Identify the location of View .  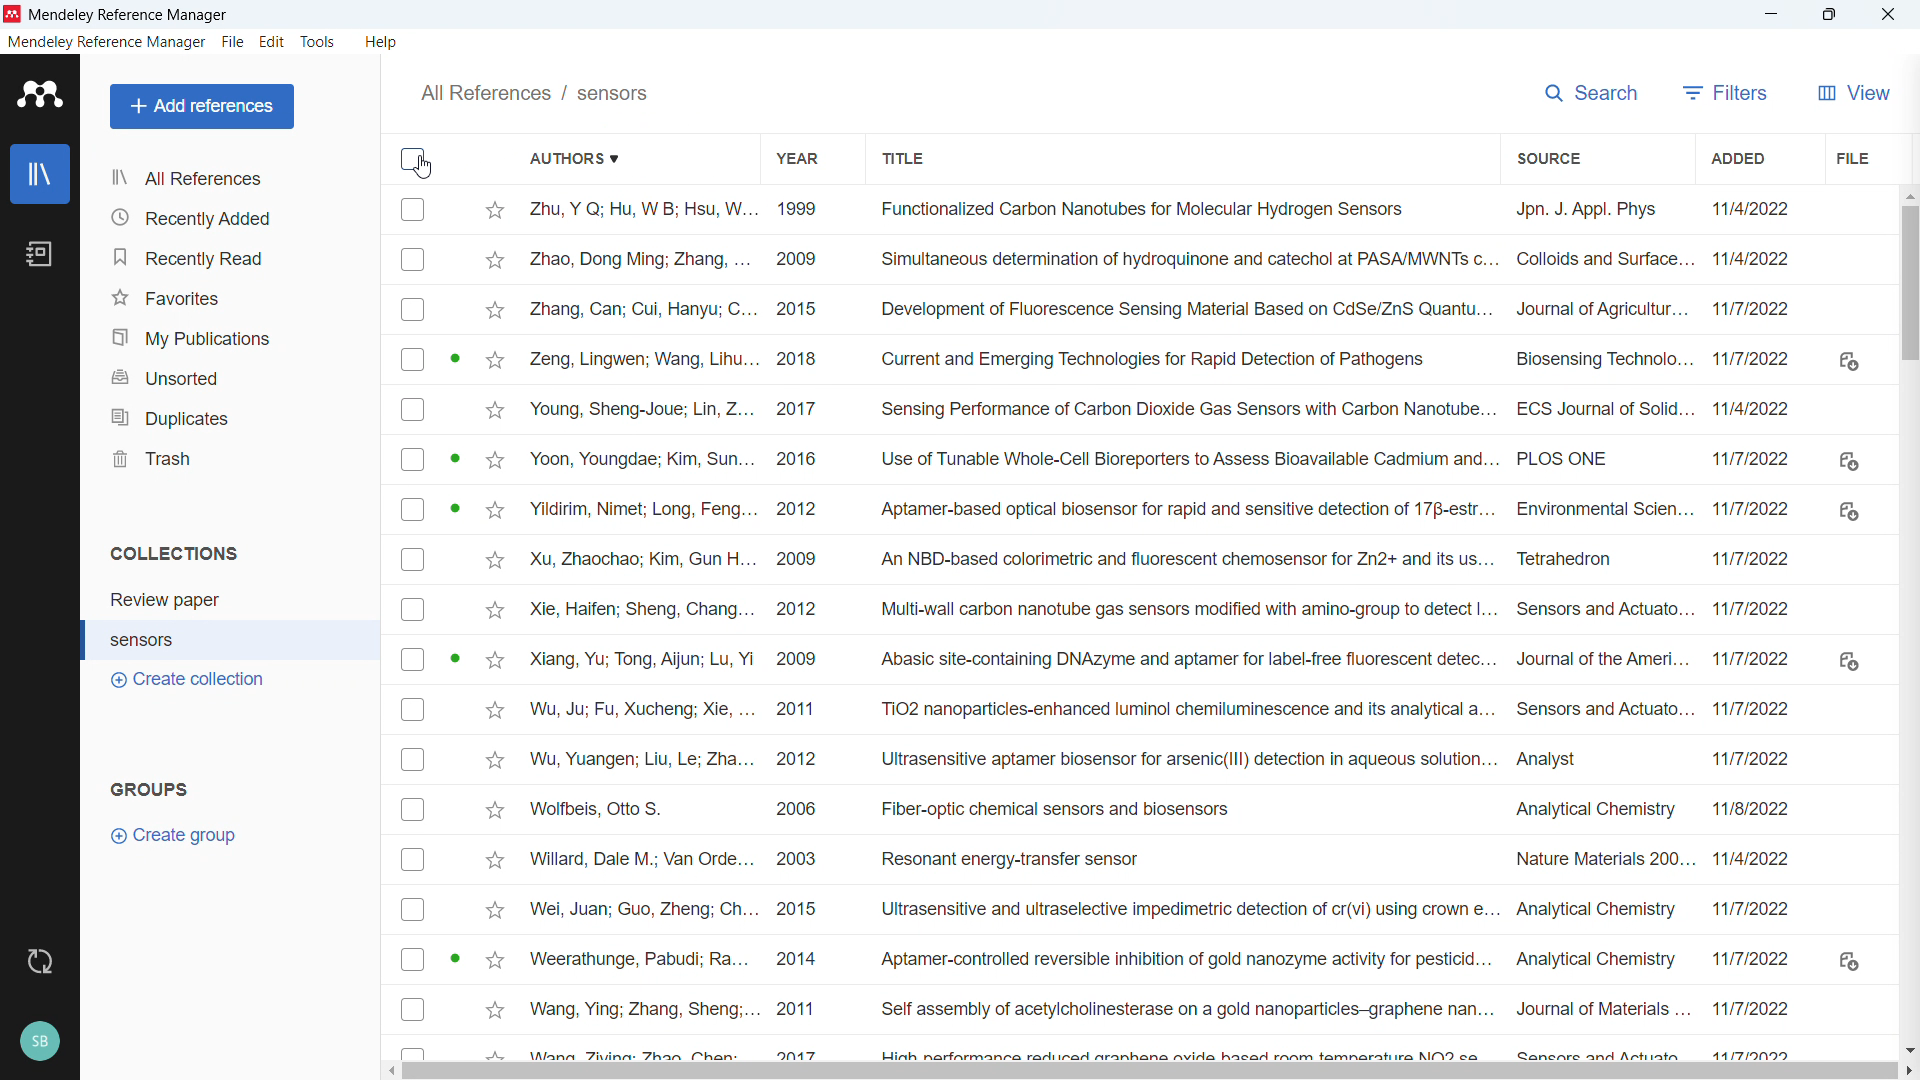
(1856, 93).